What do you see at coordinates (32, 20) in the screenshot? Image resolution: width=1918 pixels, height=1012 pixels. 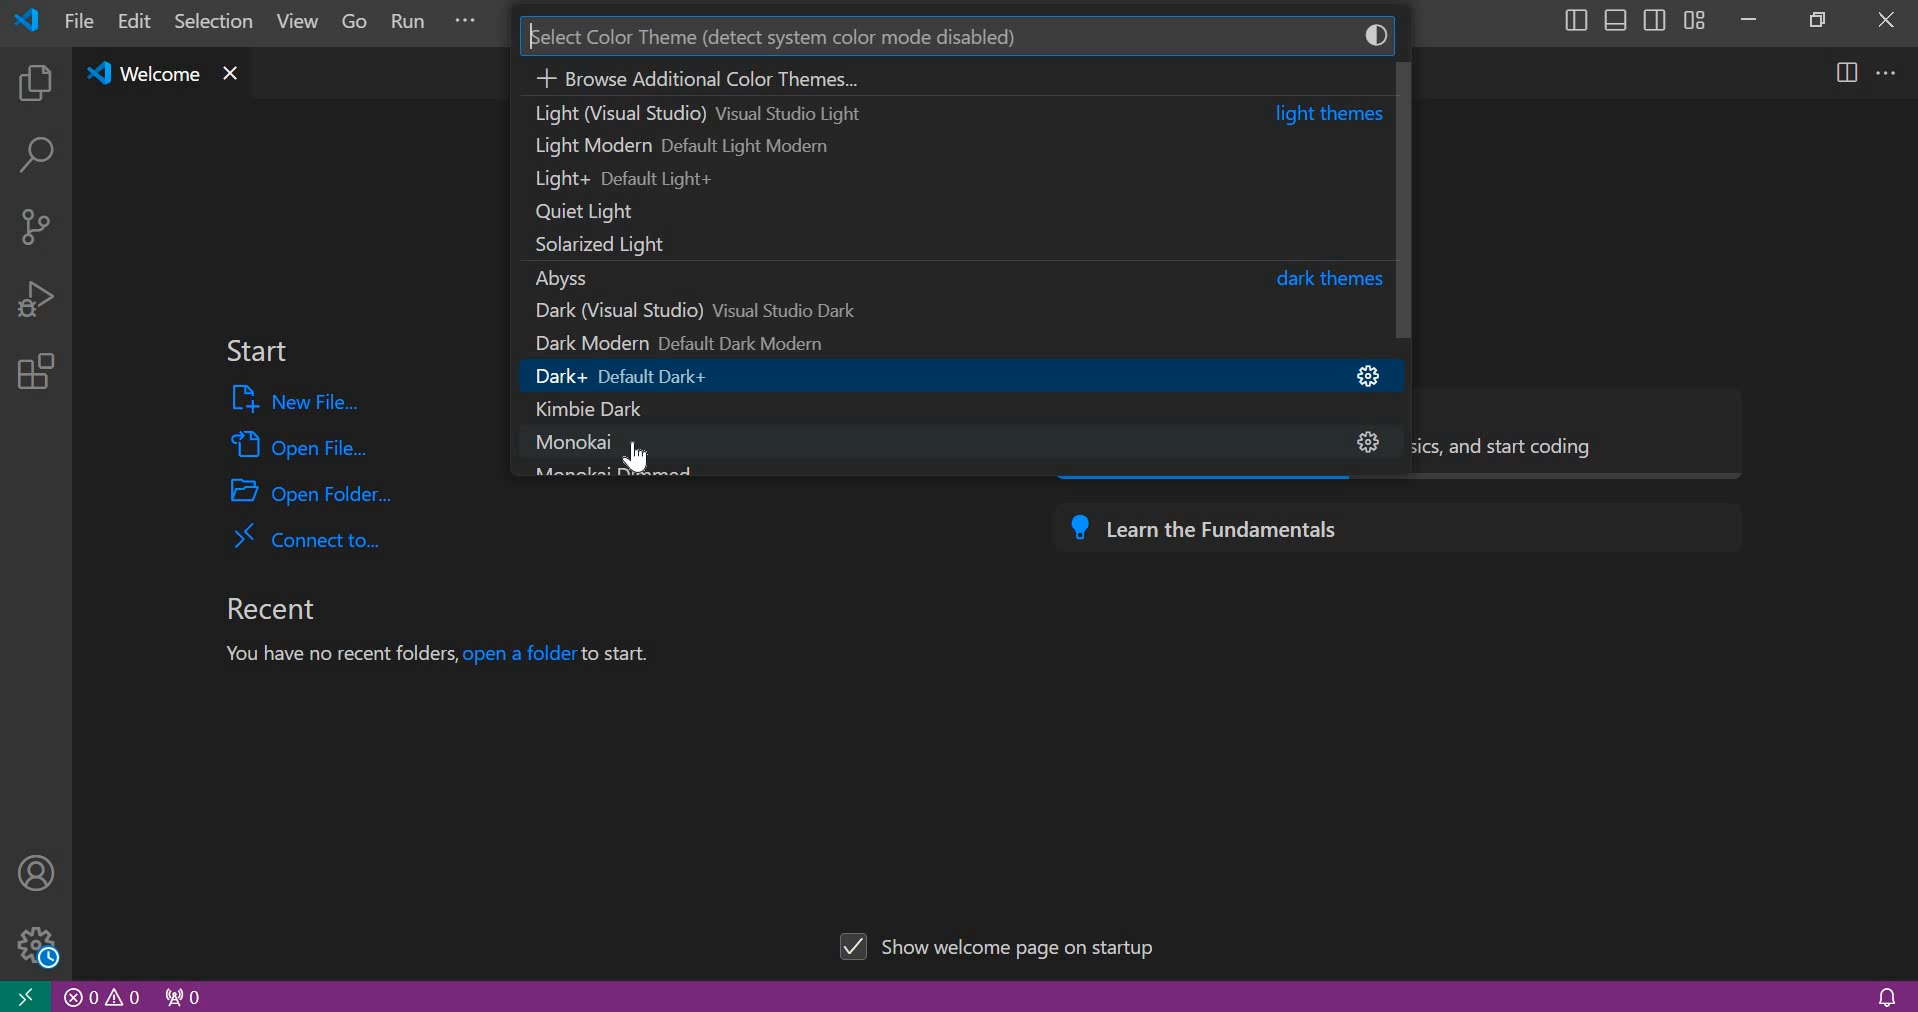 I see `vscode system` at bounding box center [32, 20].